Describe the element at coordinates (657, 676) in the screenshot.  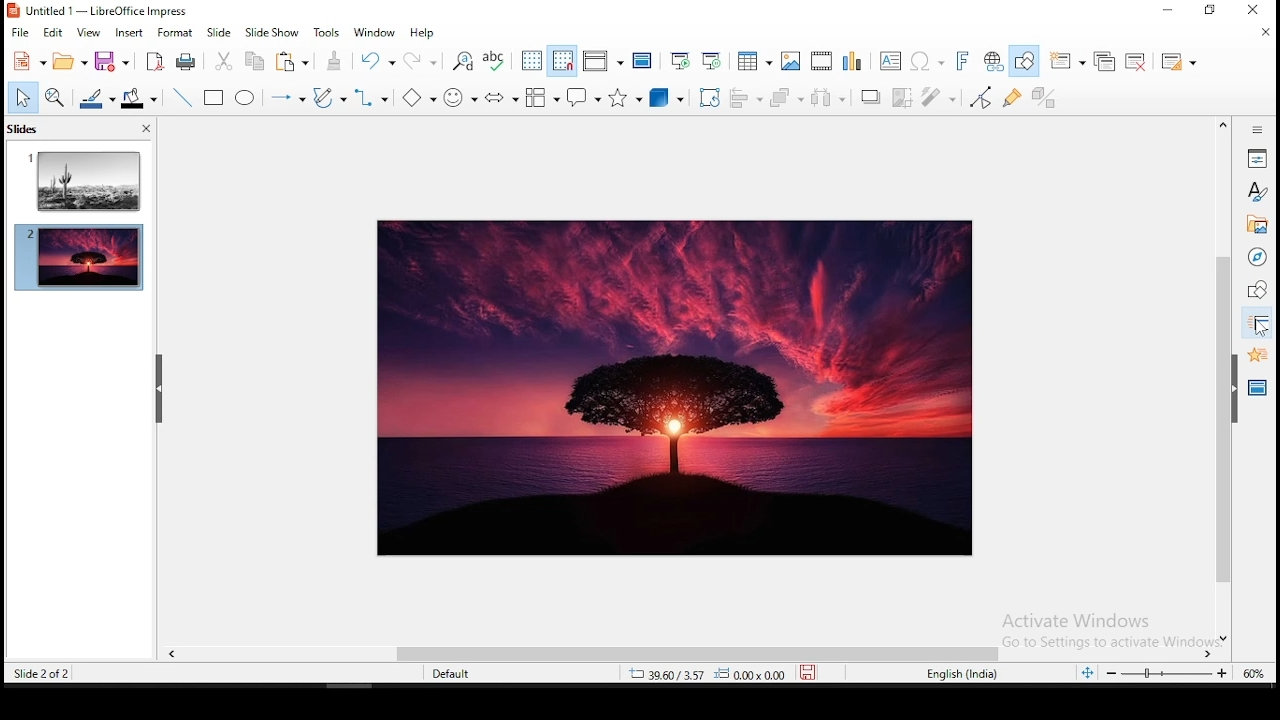
I see `39.60/3.57` at that location.